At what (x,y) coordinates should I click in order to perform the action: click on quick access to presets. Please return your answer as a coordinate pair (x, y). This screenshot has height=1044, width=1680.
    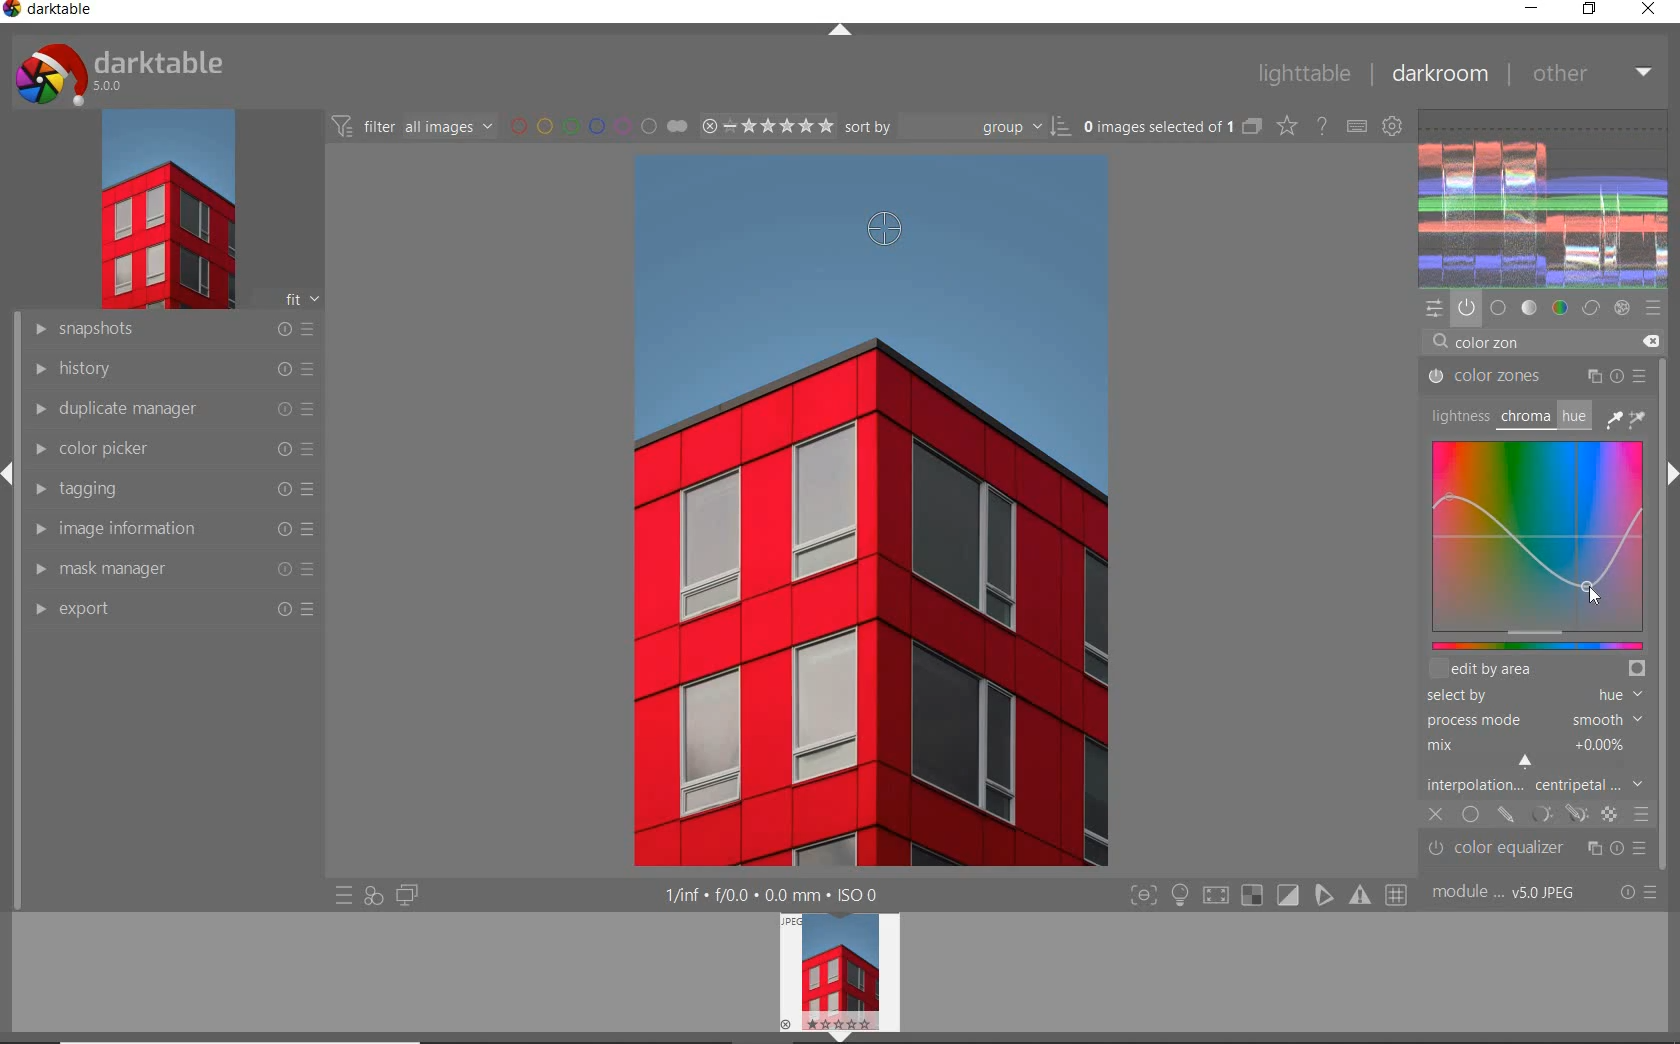
    Looking at the image, I should click on (344, 897).